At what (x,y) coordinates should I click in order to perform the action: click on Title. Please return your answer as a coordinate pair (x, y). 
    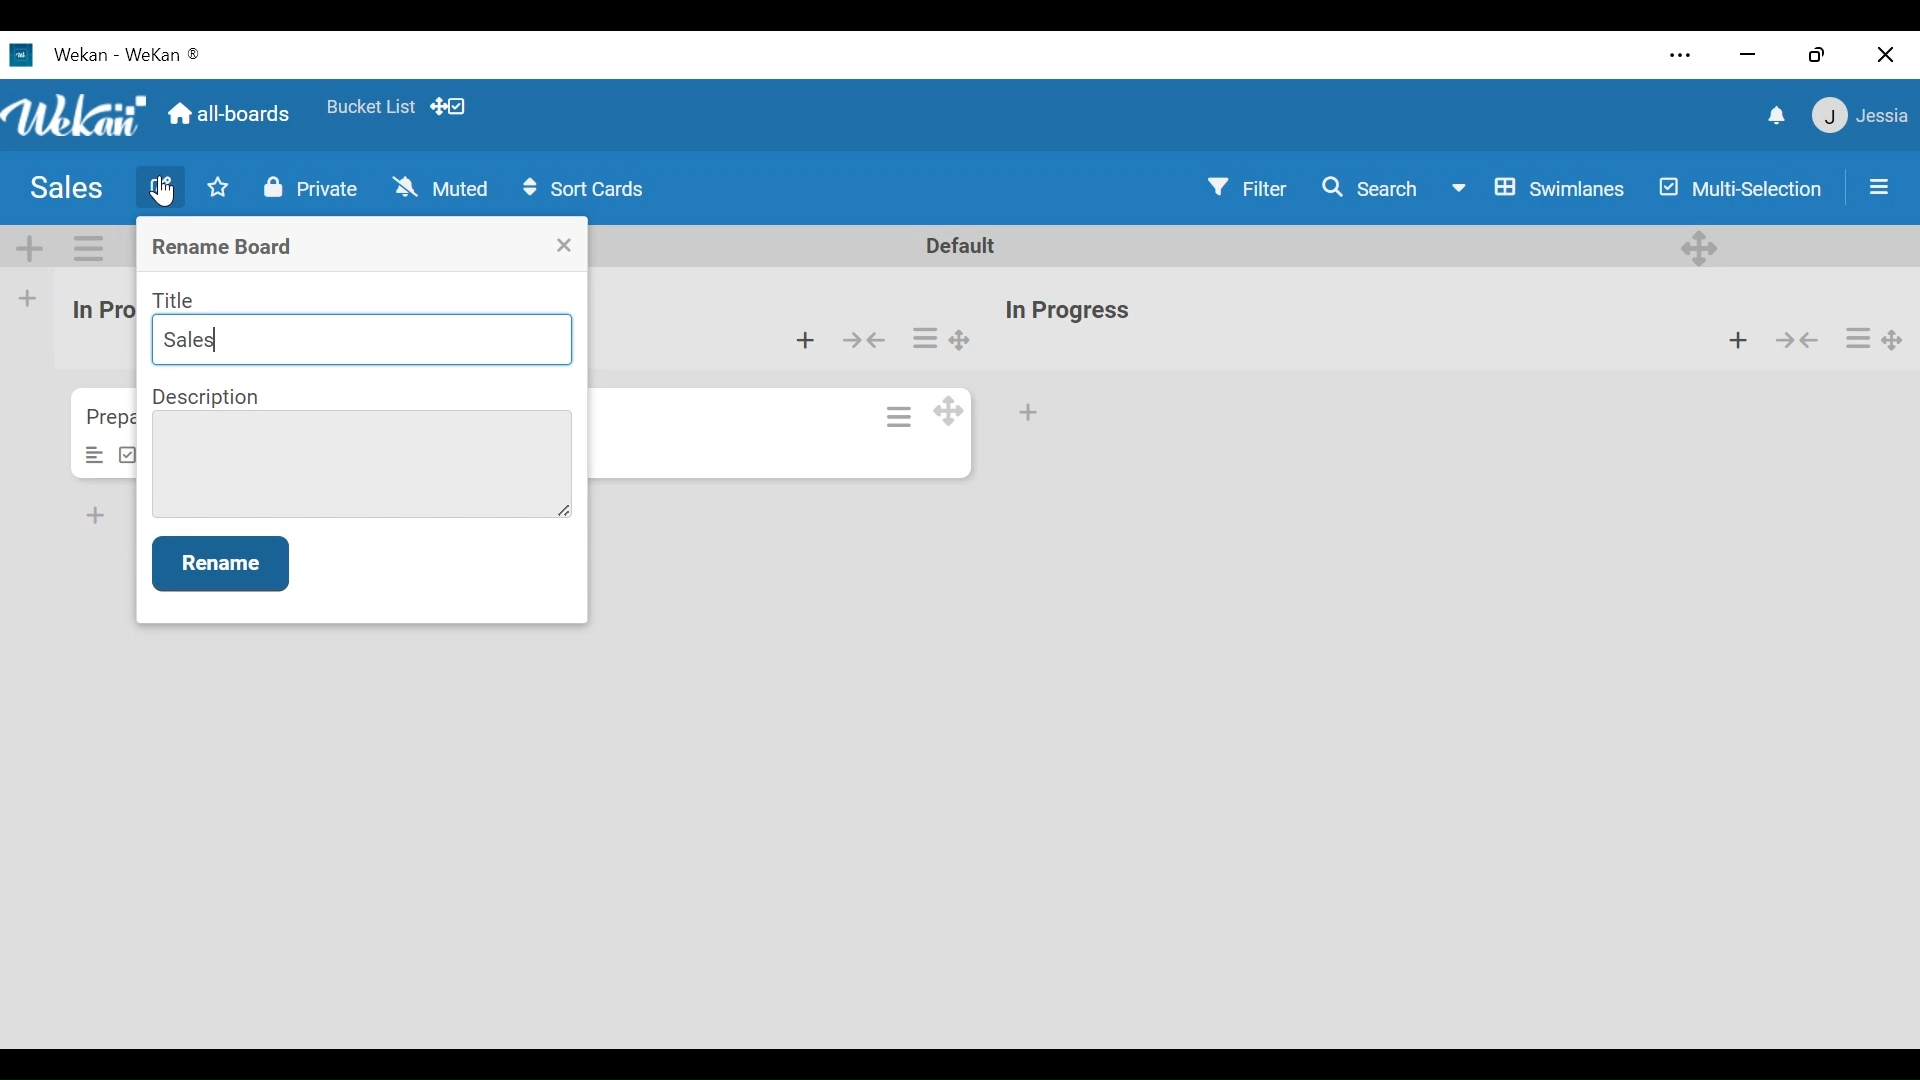
    Looking at the image, I should click on (176, 300).